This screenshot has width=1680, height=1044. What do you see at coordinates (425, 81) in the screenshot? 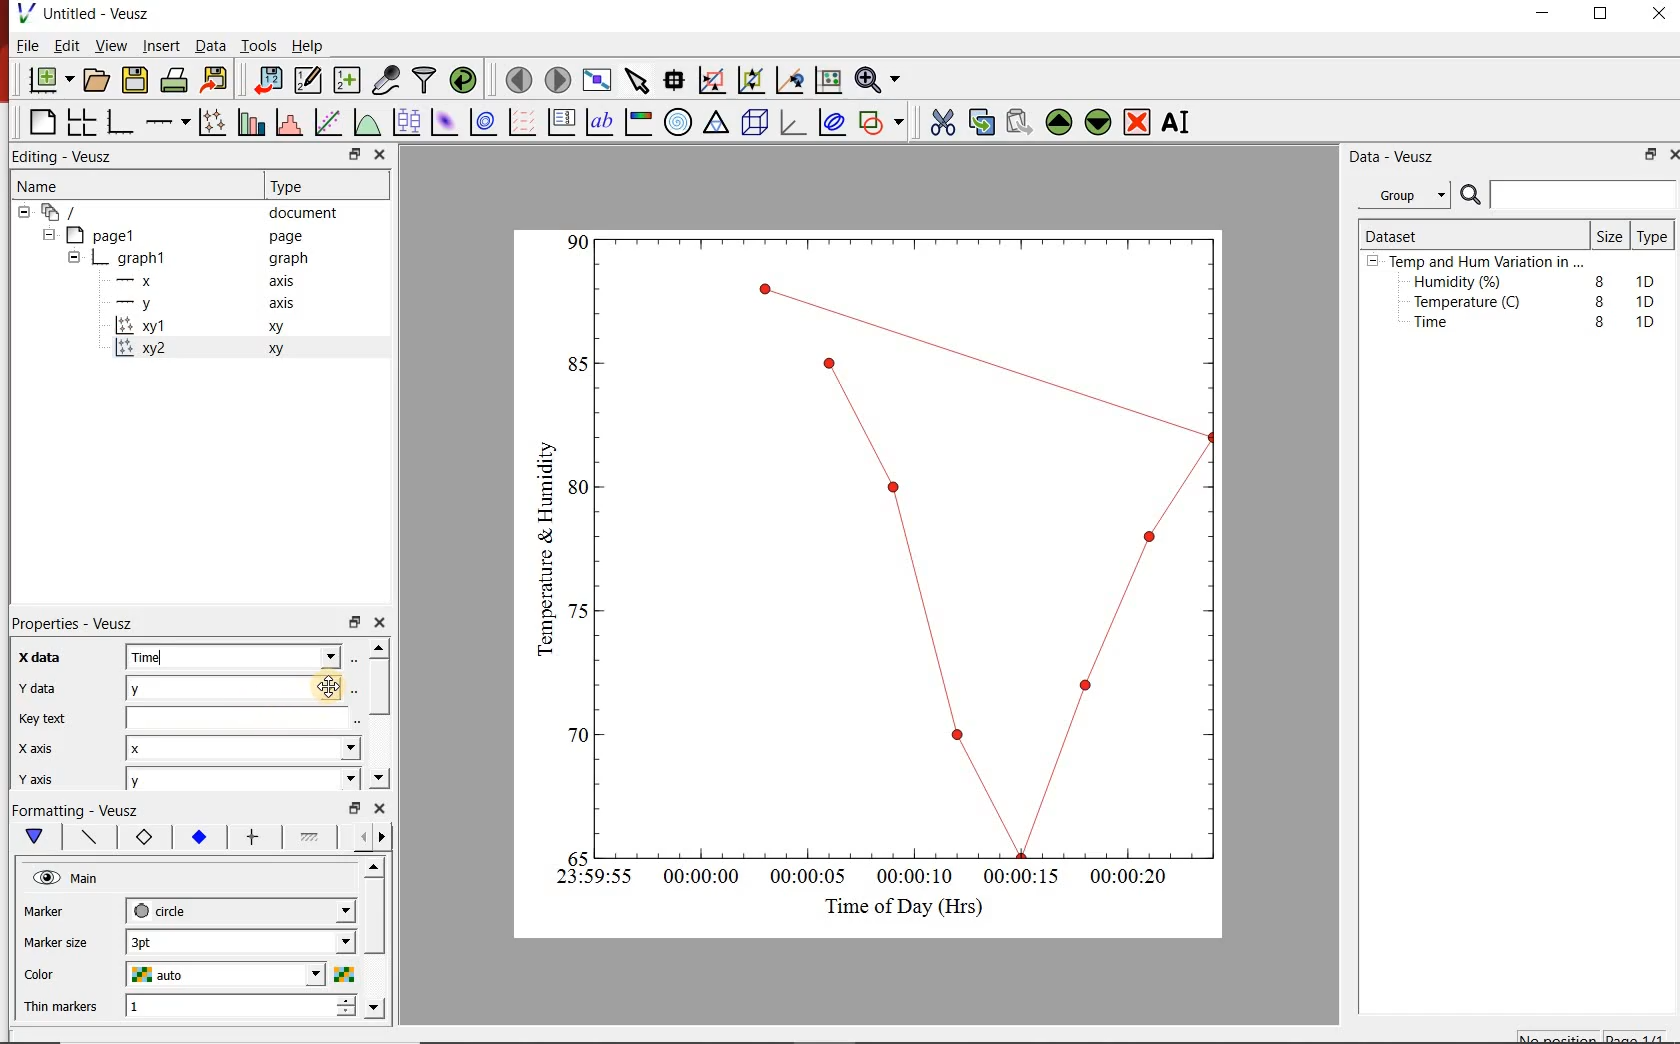
I see `filter data` at bounding box center [425, 81].